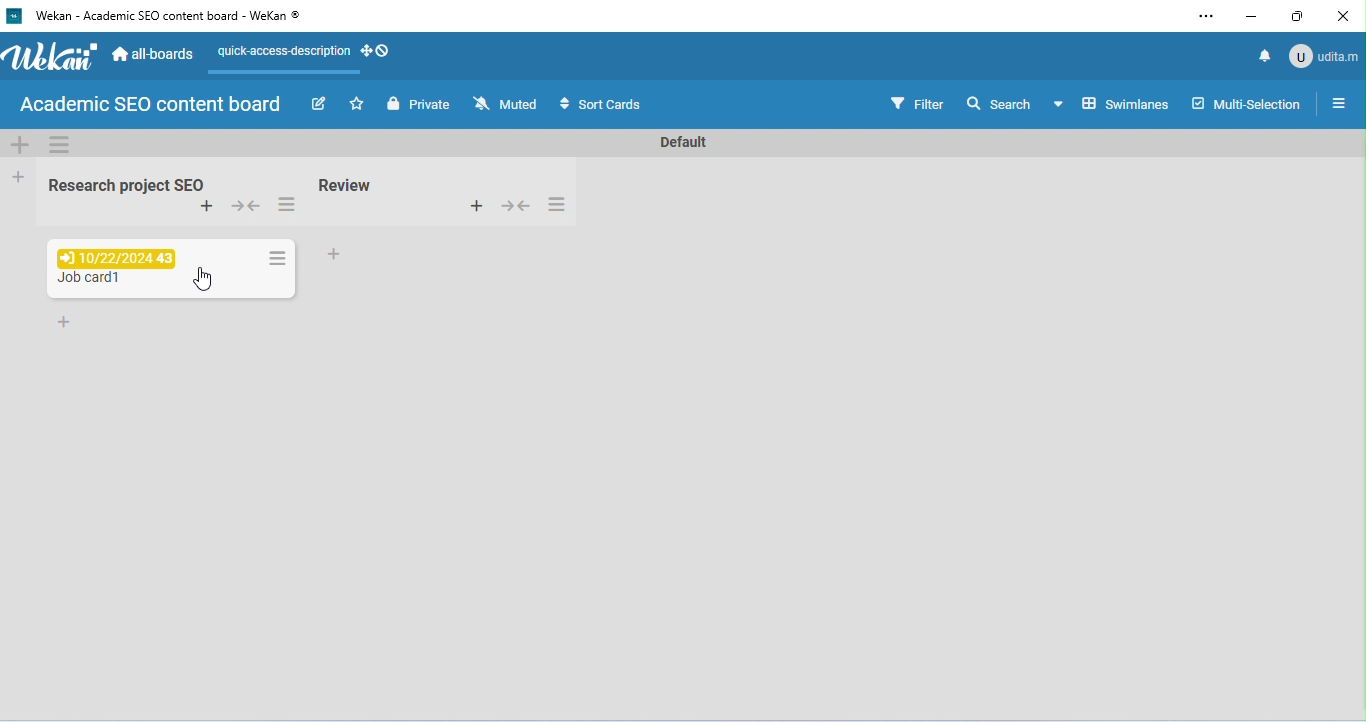  What do you see at coordinates (557, 204) in the screenshot?
I see `list actions` at bounding box center [557, 204].